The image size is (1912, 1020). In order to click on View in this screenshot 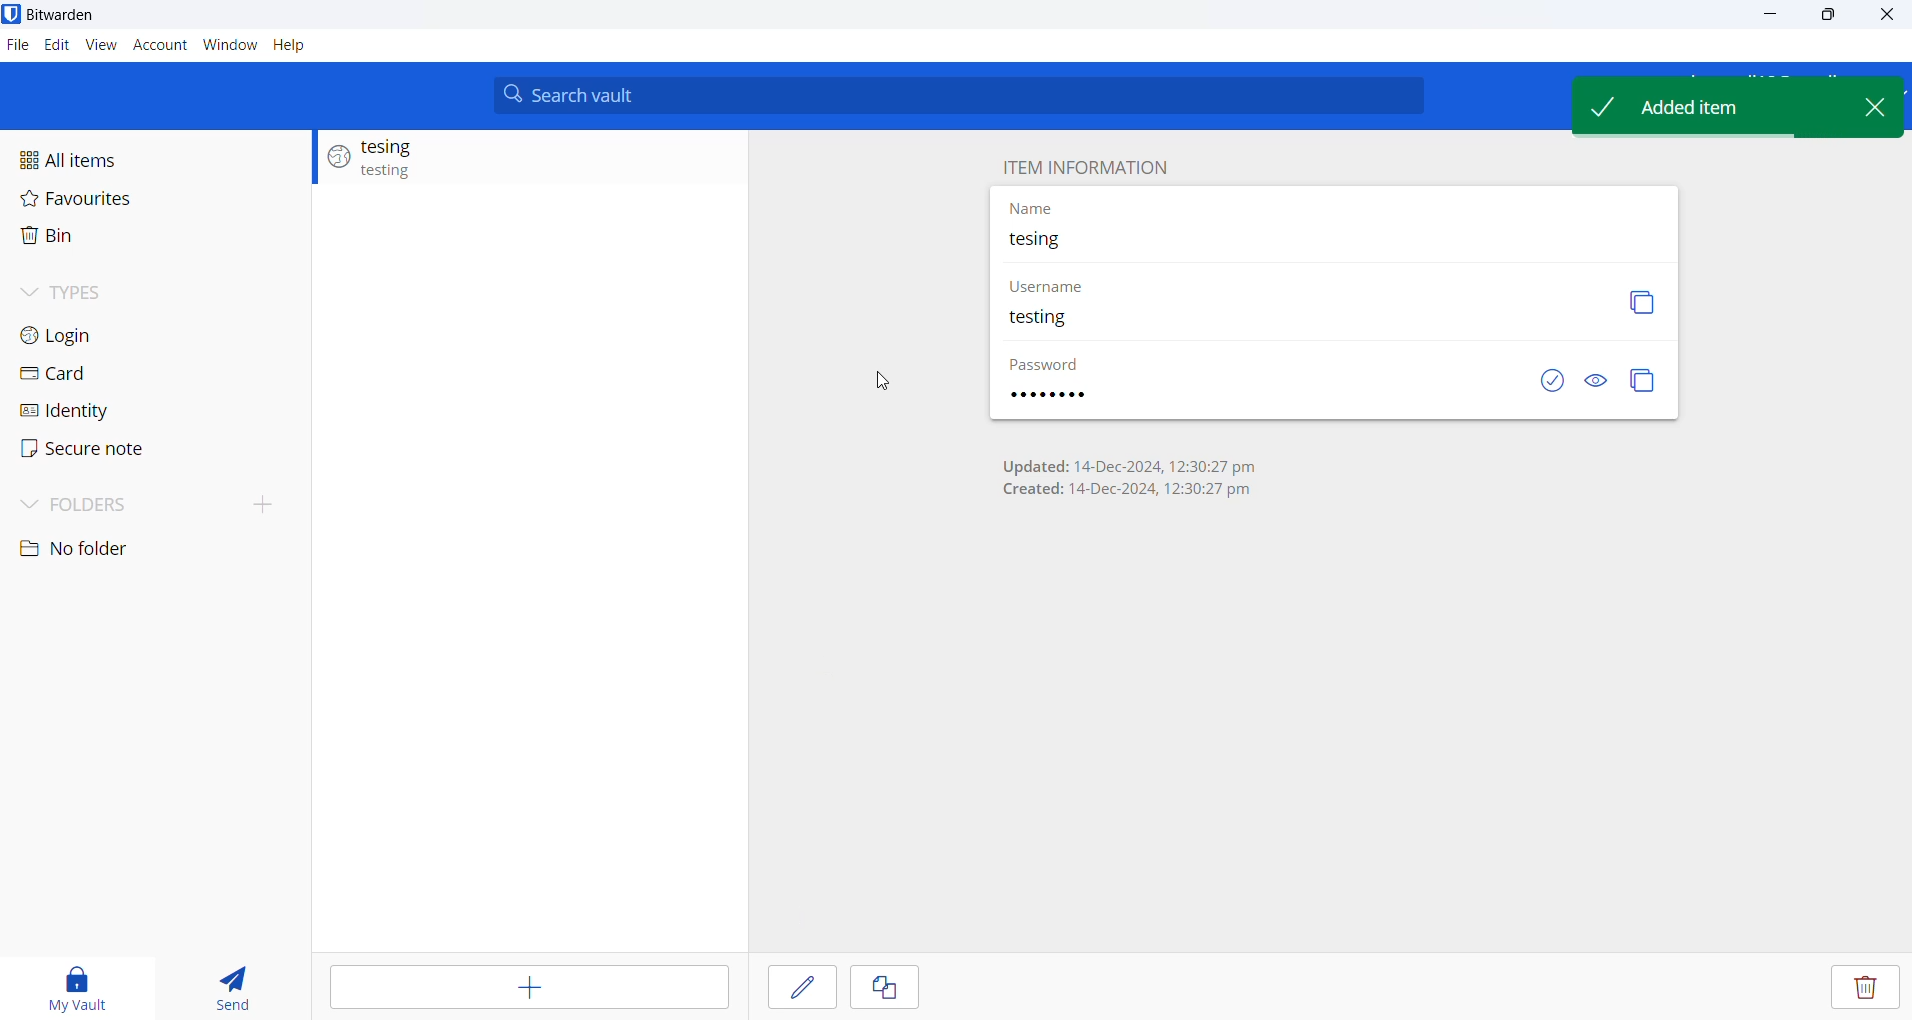, I will do `click(103, 46)`.